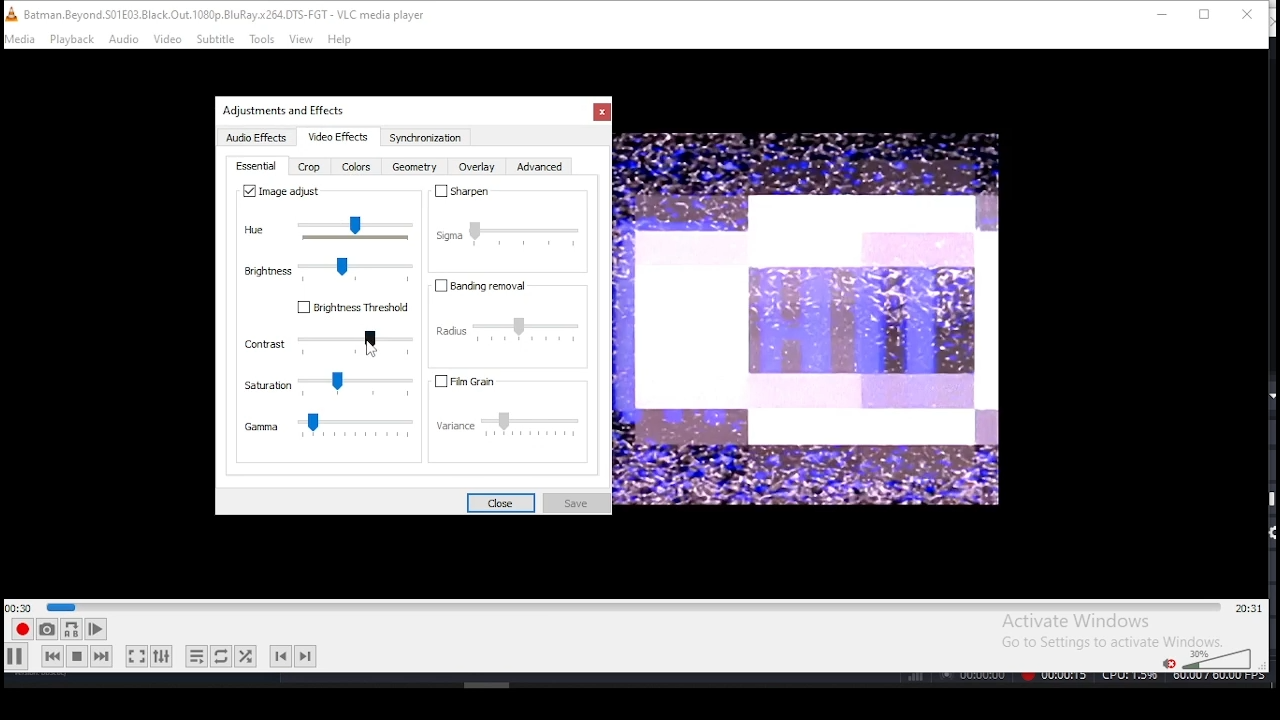 The image size is (1280, 720). I want to click on , so click(488, 683).